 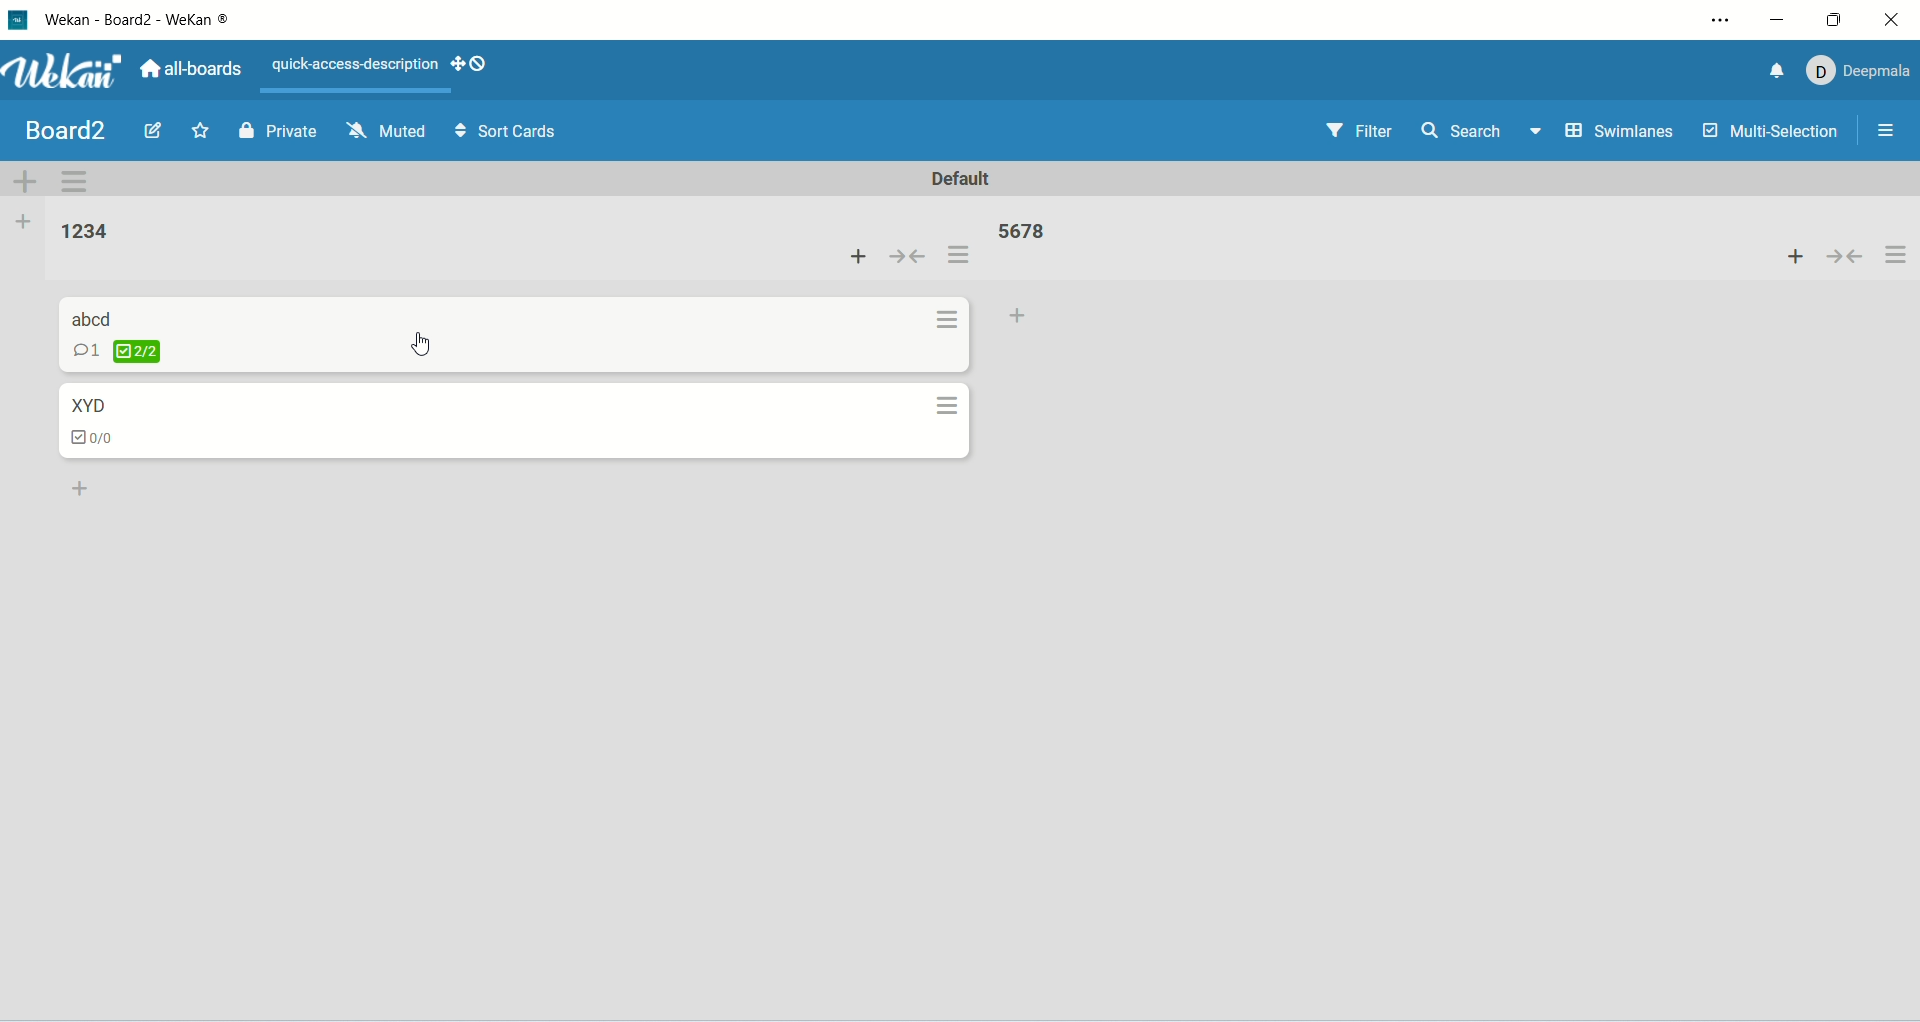 I want to click on wekan, so click(x=62, y=73).